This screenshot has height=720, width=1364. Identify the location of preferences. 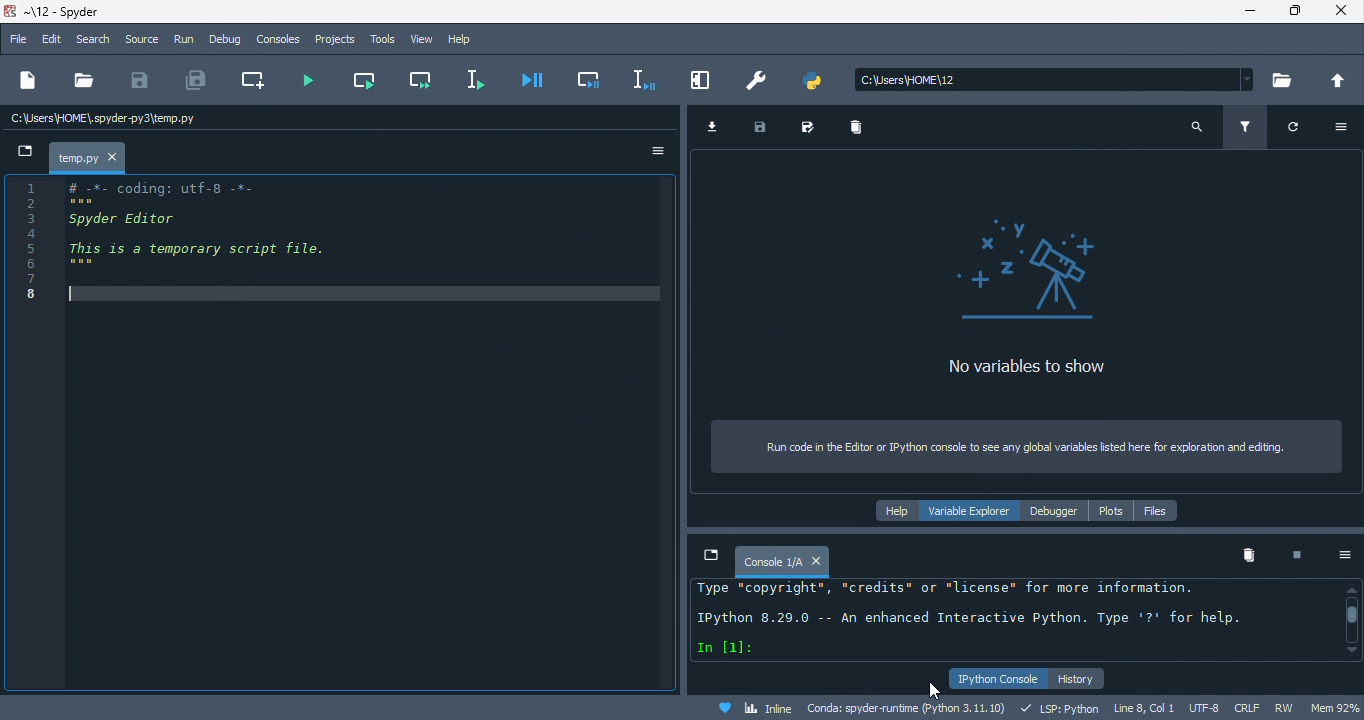
(760, 77).